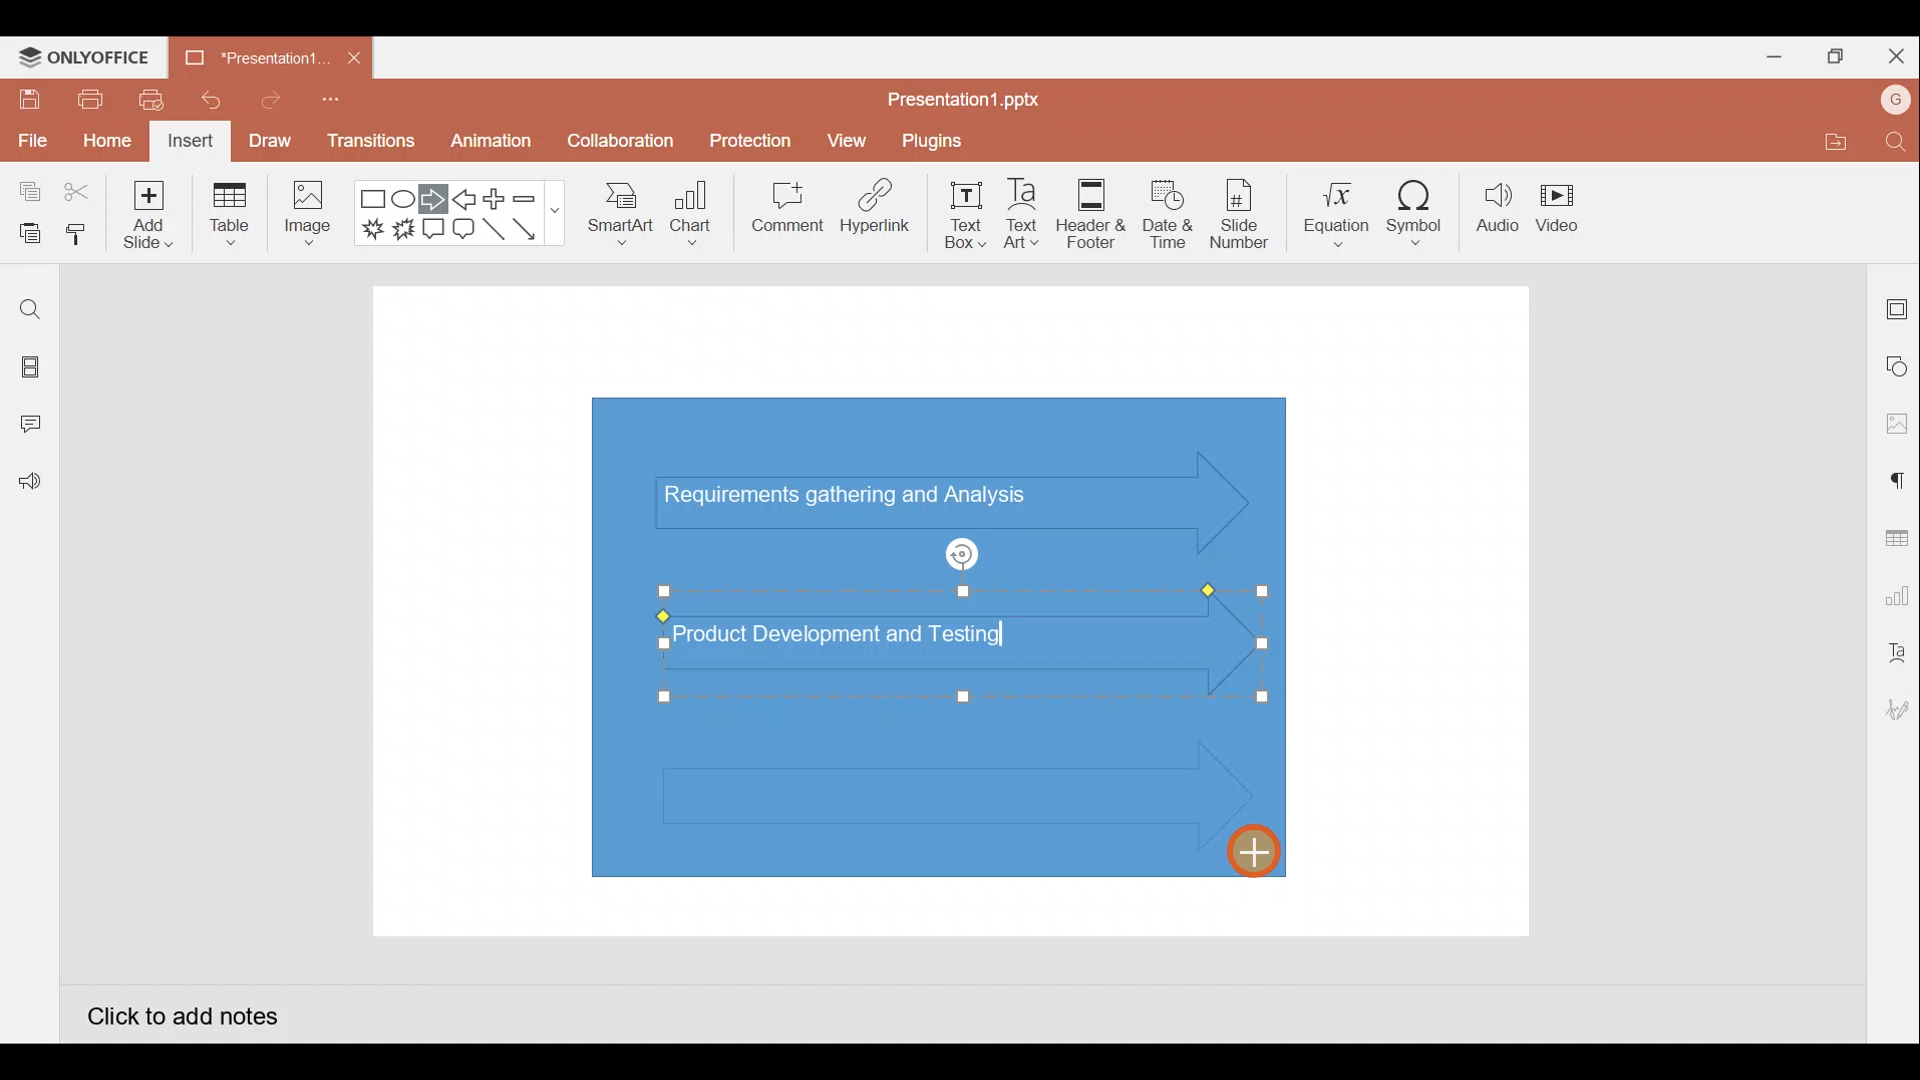  I want to click on 3rd Inserted right arrow shape, so click(911, 798).